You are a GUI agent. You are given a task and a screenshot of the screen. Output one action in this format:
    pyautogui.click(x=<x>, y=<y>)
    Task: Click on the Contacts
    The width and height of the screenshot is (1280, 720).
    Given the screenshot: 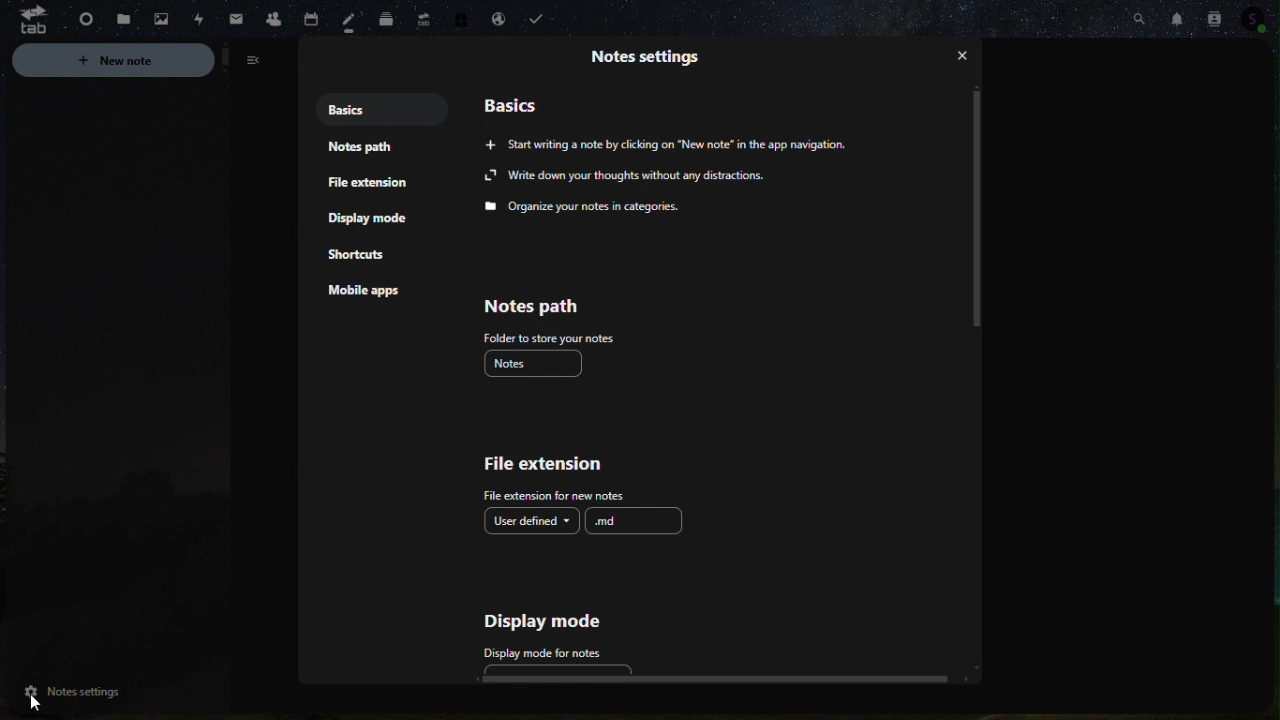 What is the action you would take?
    pyautogui.click(x=307, y=16)
    